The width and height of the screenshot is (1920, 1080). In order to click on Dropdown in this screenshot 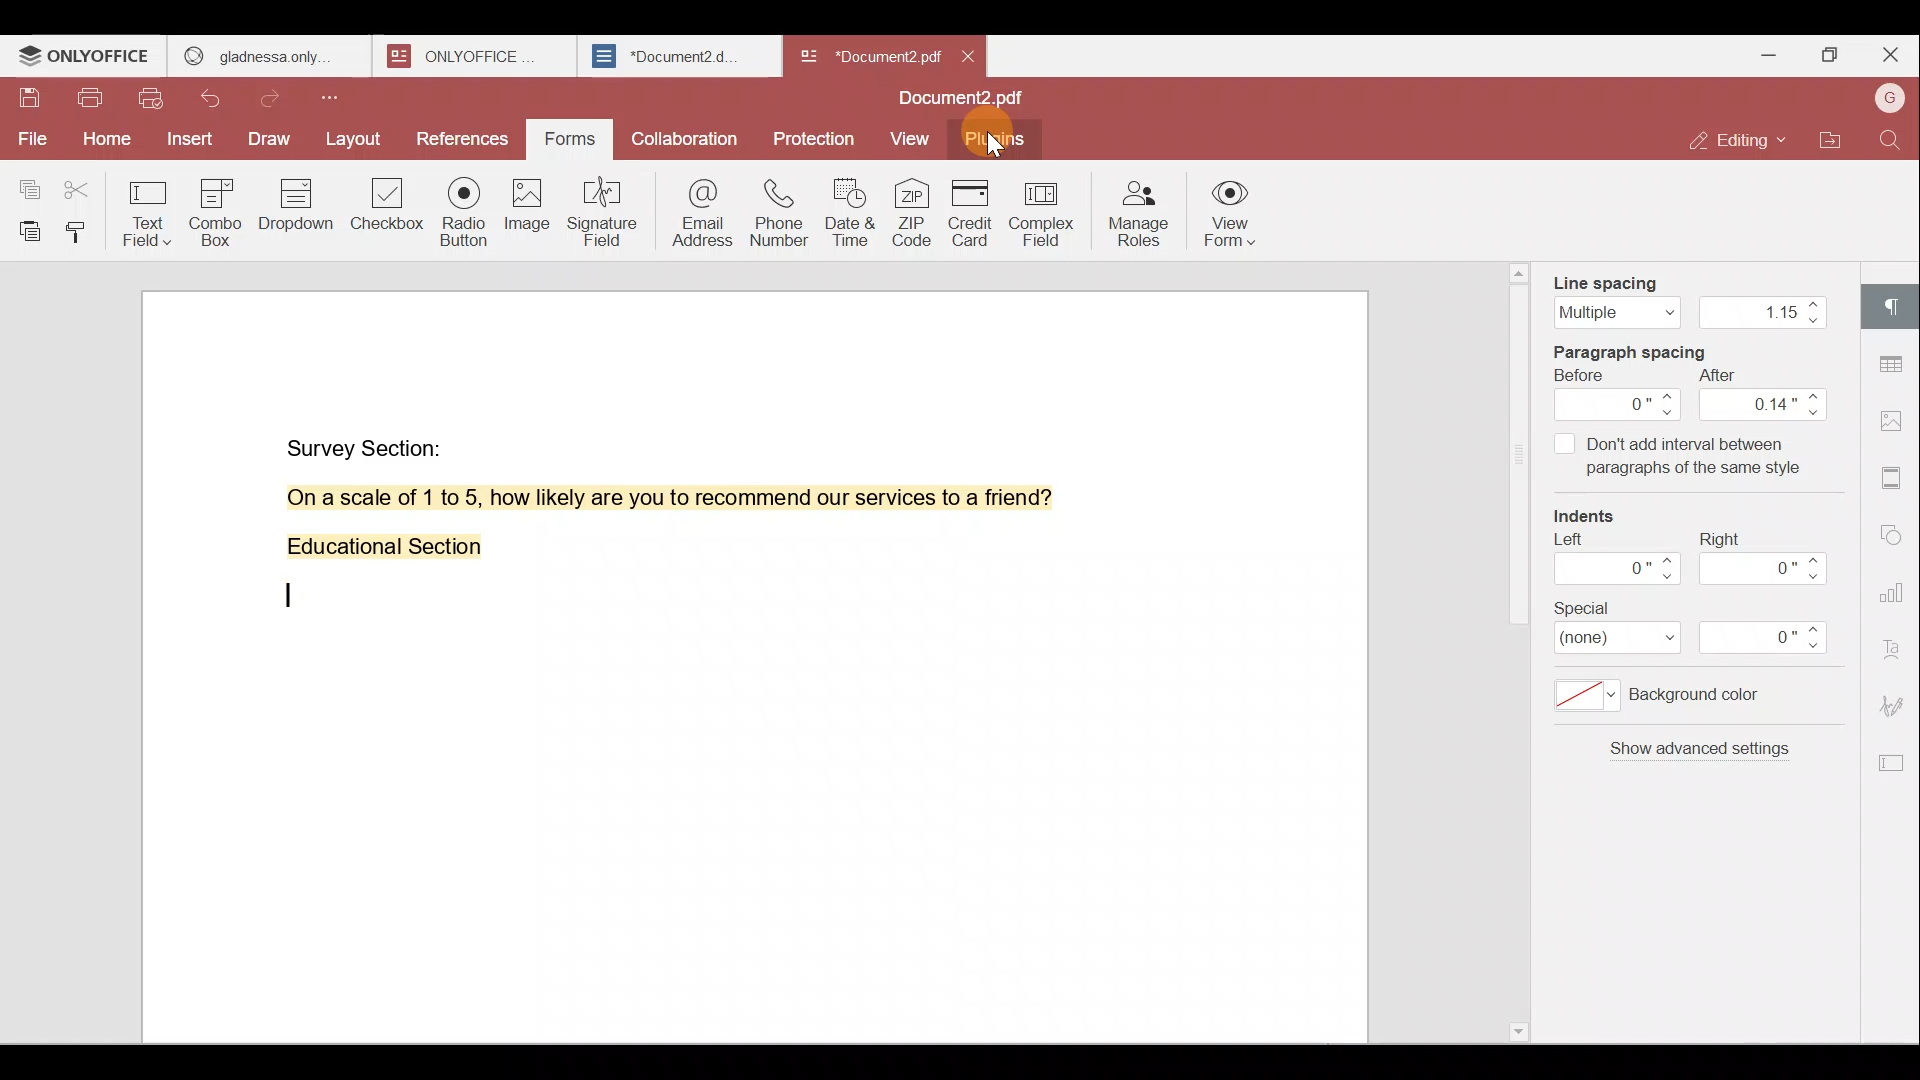, I will do `click(299, 204)`.